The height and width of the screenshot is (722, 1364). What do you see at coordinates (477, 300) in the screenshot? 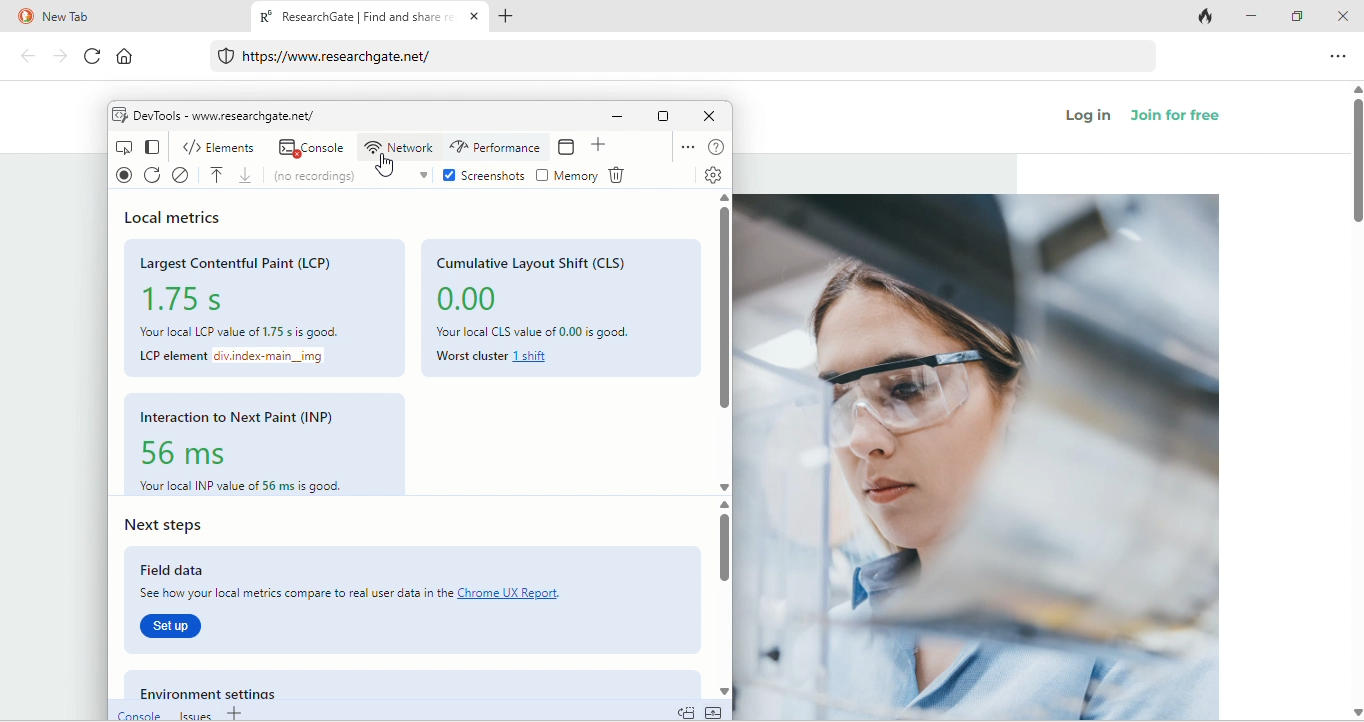
I see `0.00` at bounding box center [477, 300].